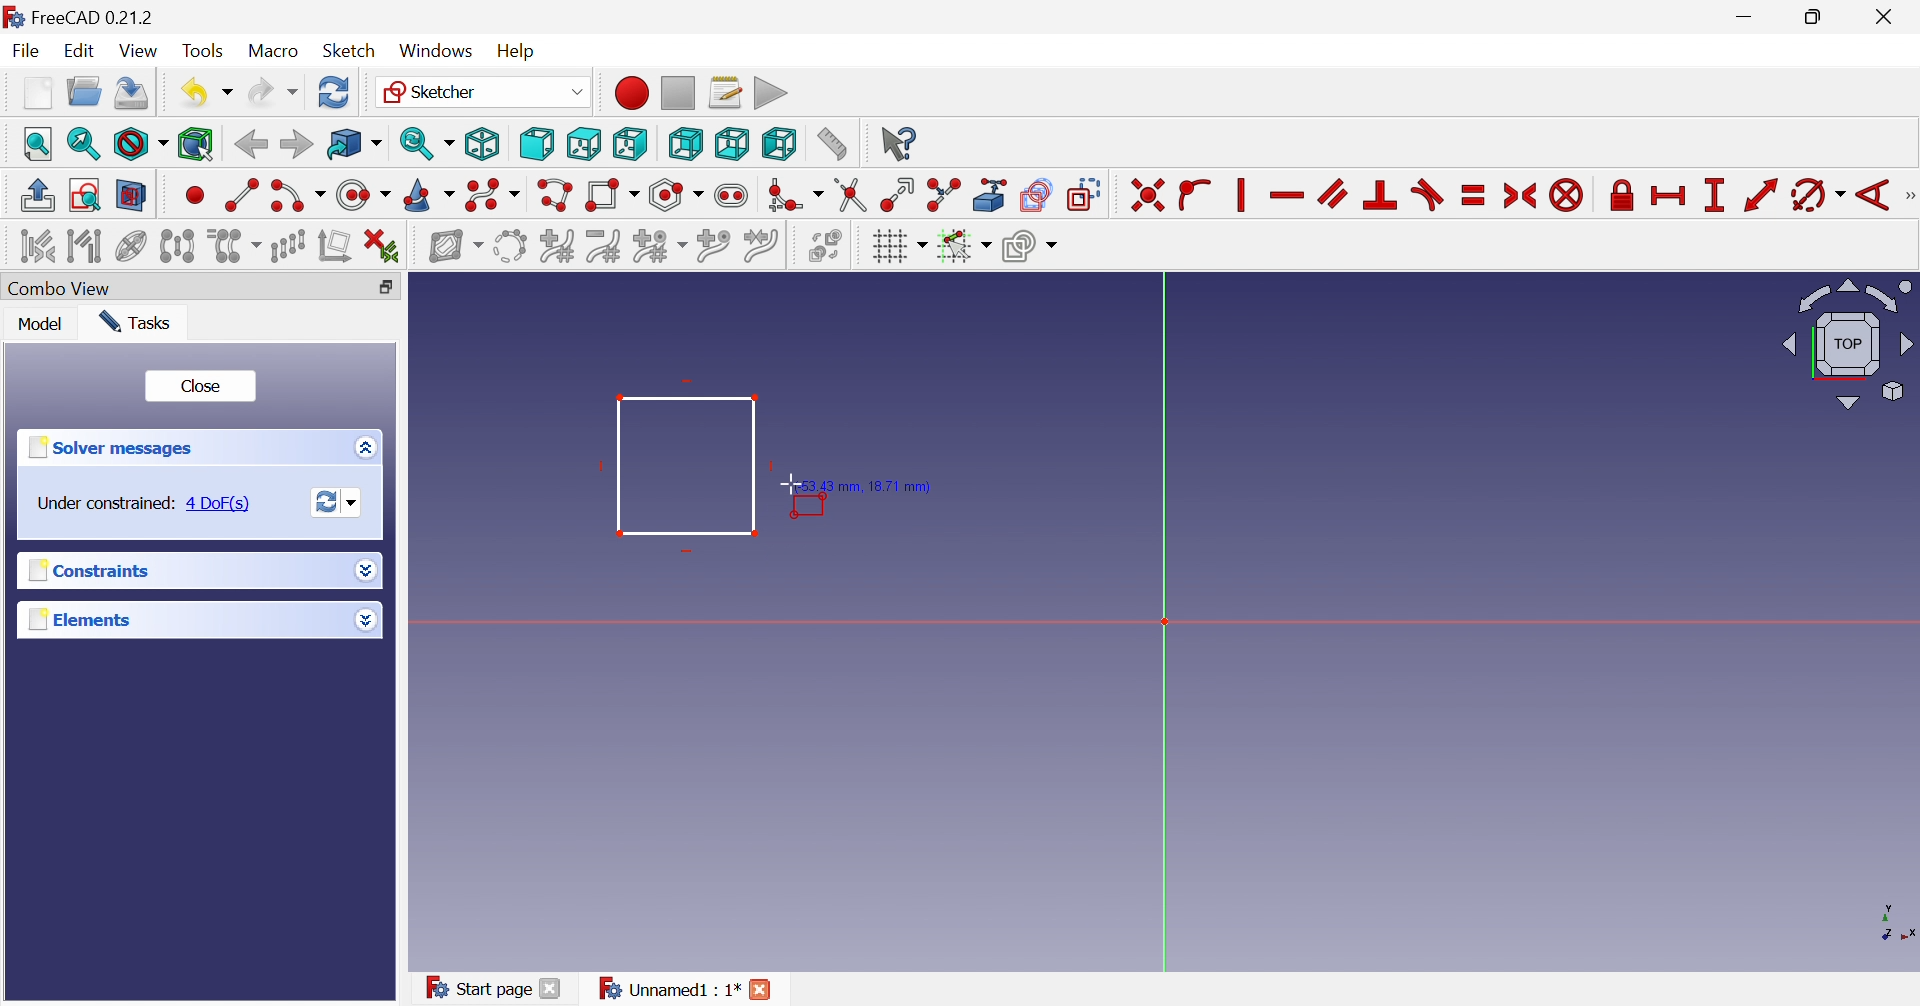 This screenshot has height=1006, width=1920. I want to click on Constrain equal, so click(1474, 195).